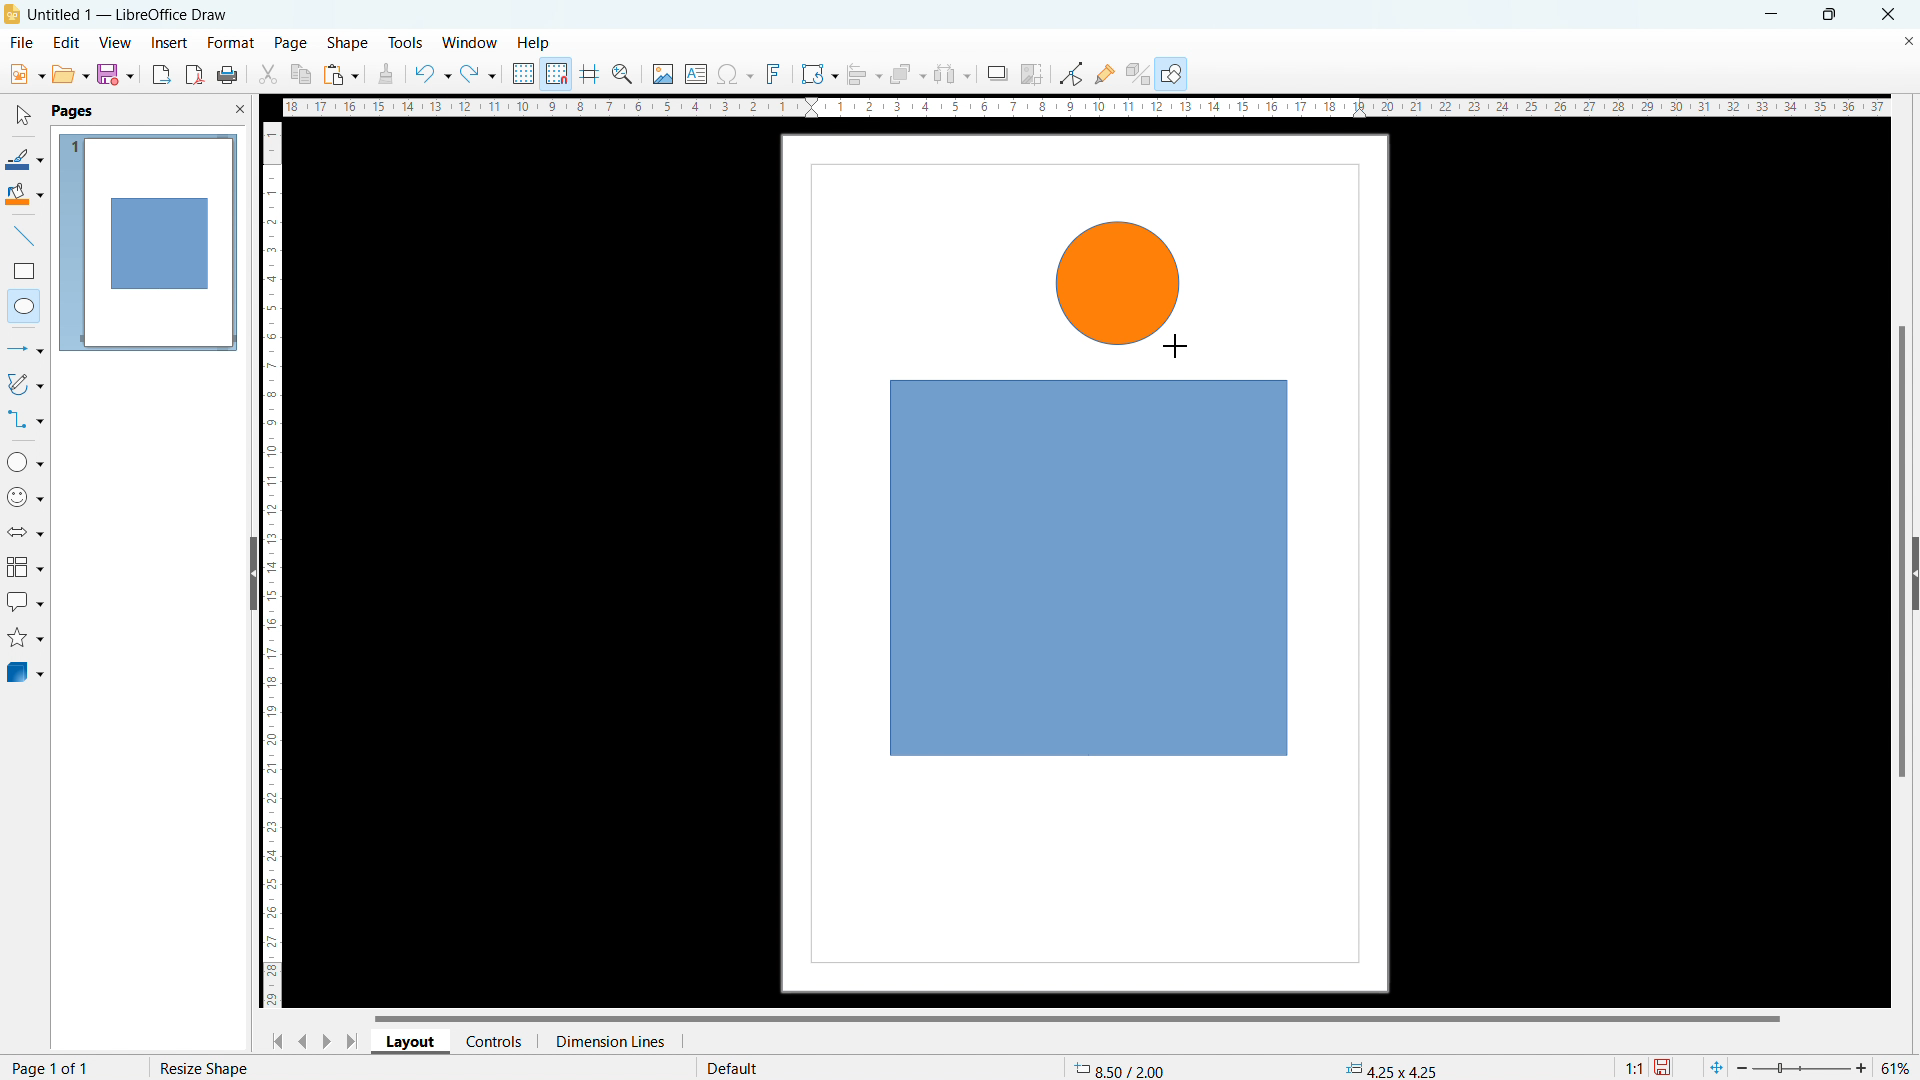 The width and height of the screenshot is (1920, 1080). I want to click on display grid, so click(522, 74).